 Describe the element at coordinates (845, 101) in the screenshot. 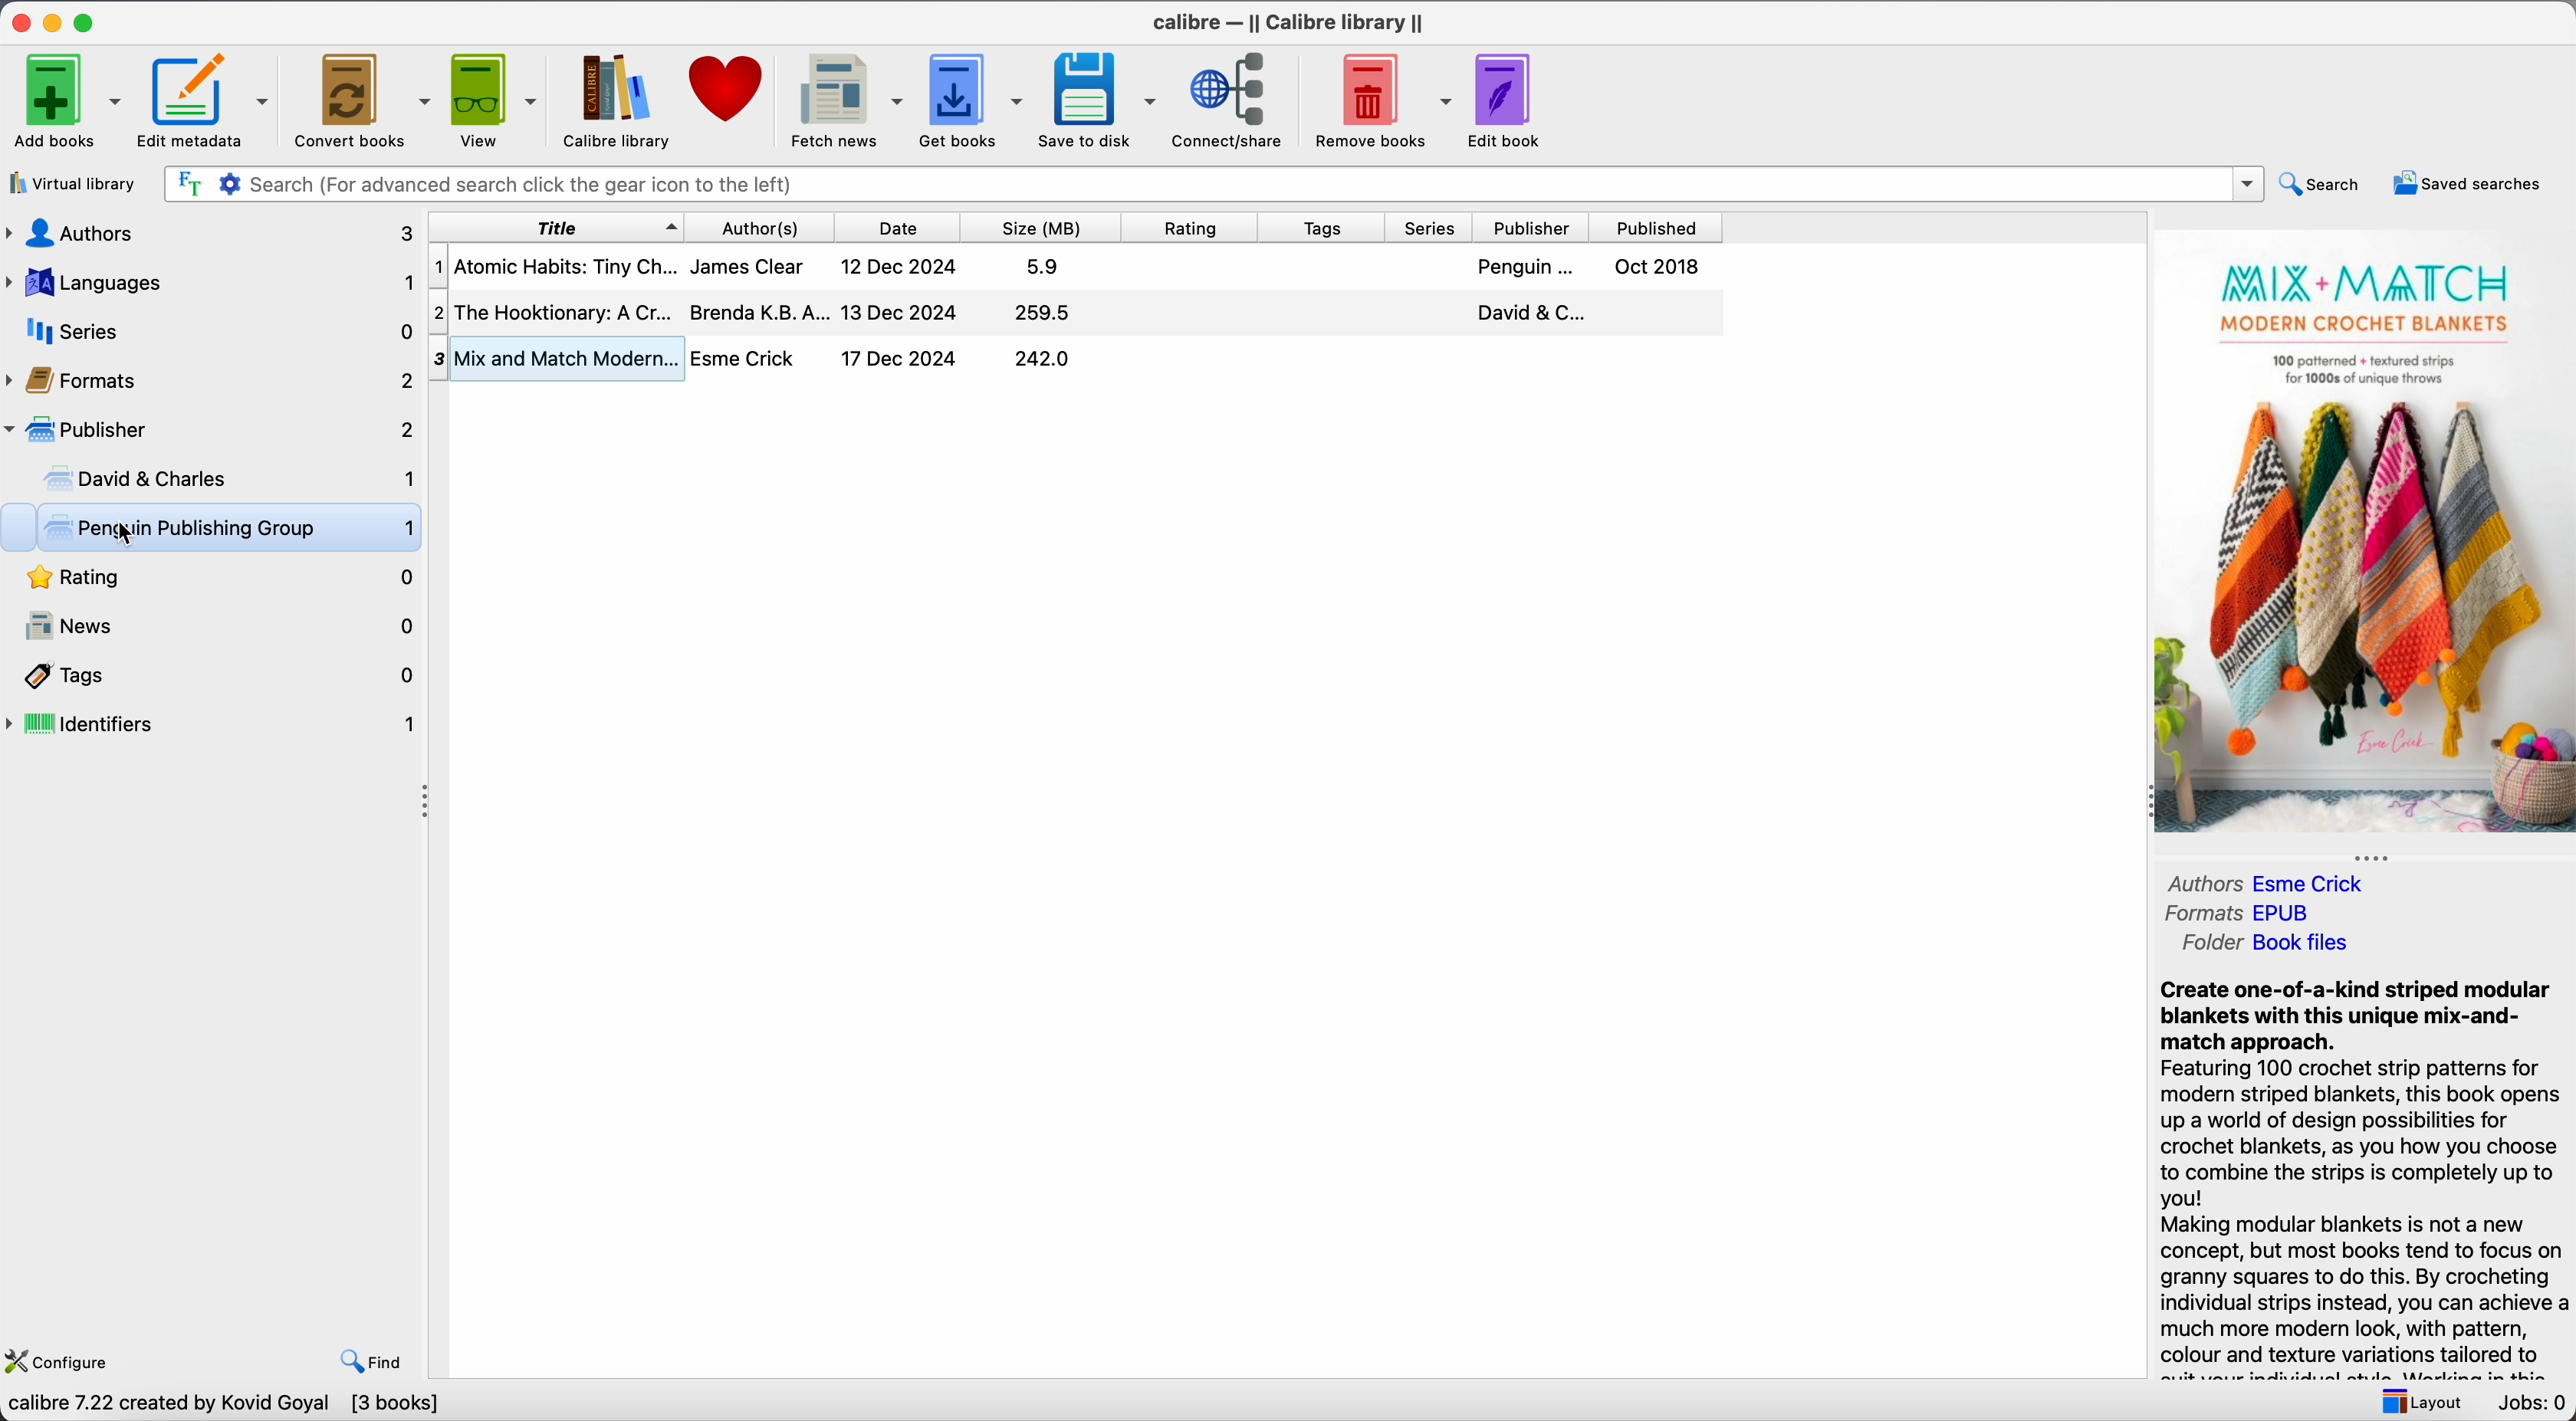

I see `fetch news` at that location.